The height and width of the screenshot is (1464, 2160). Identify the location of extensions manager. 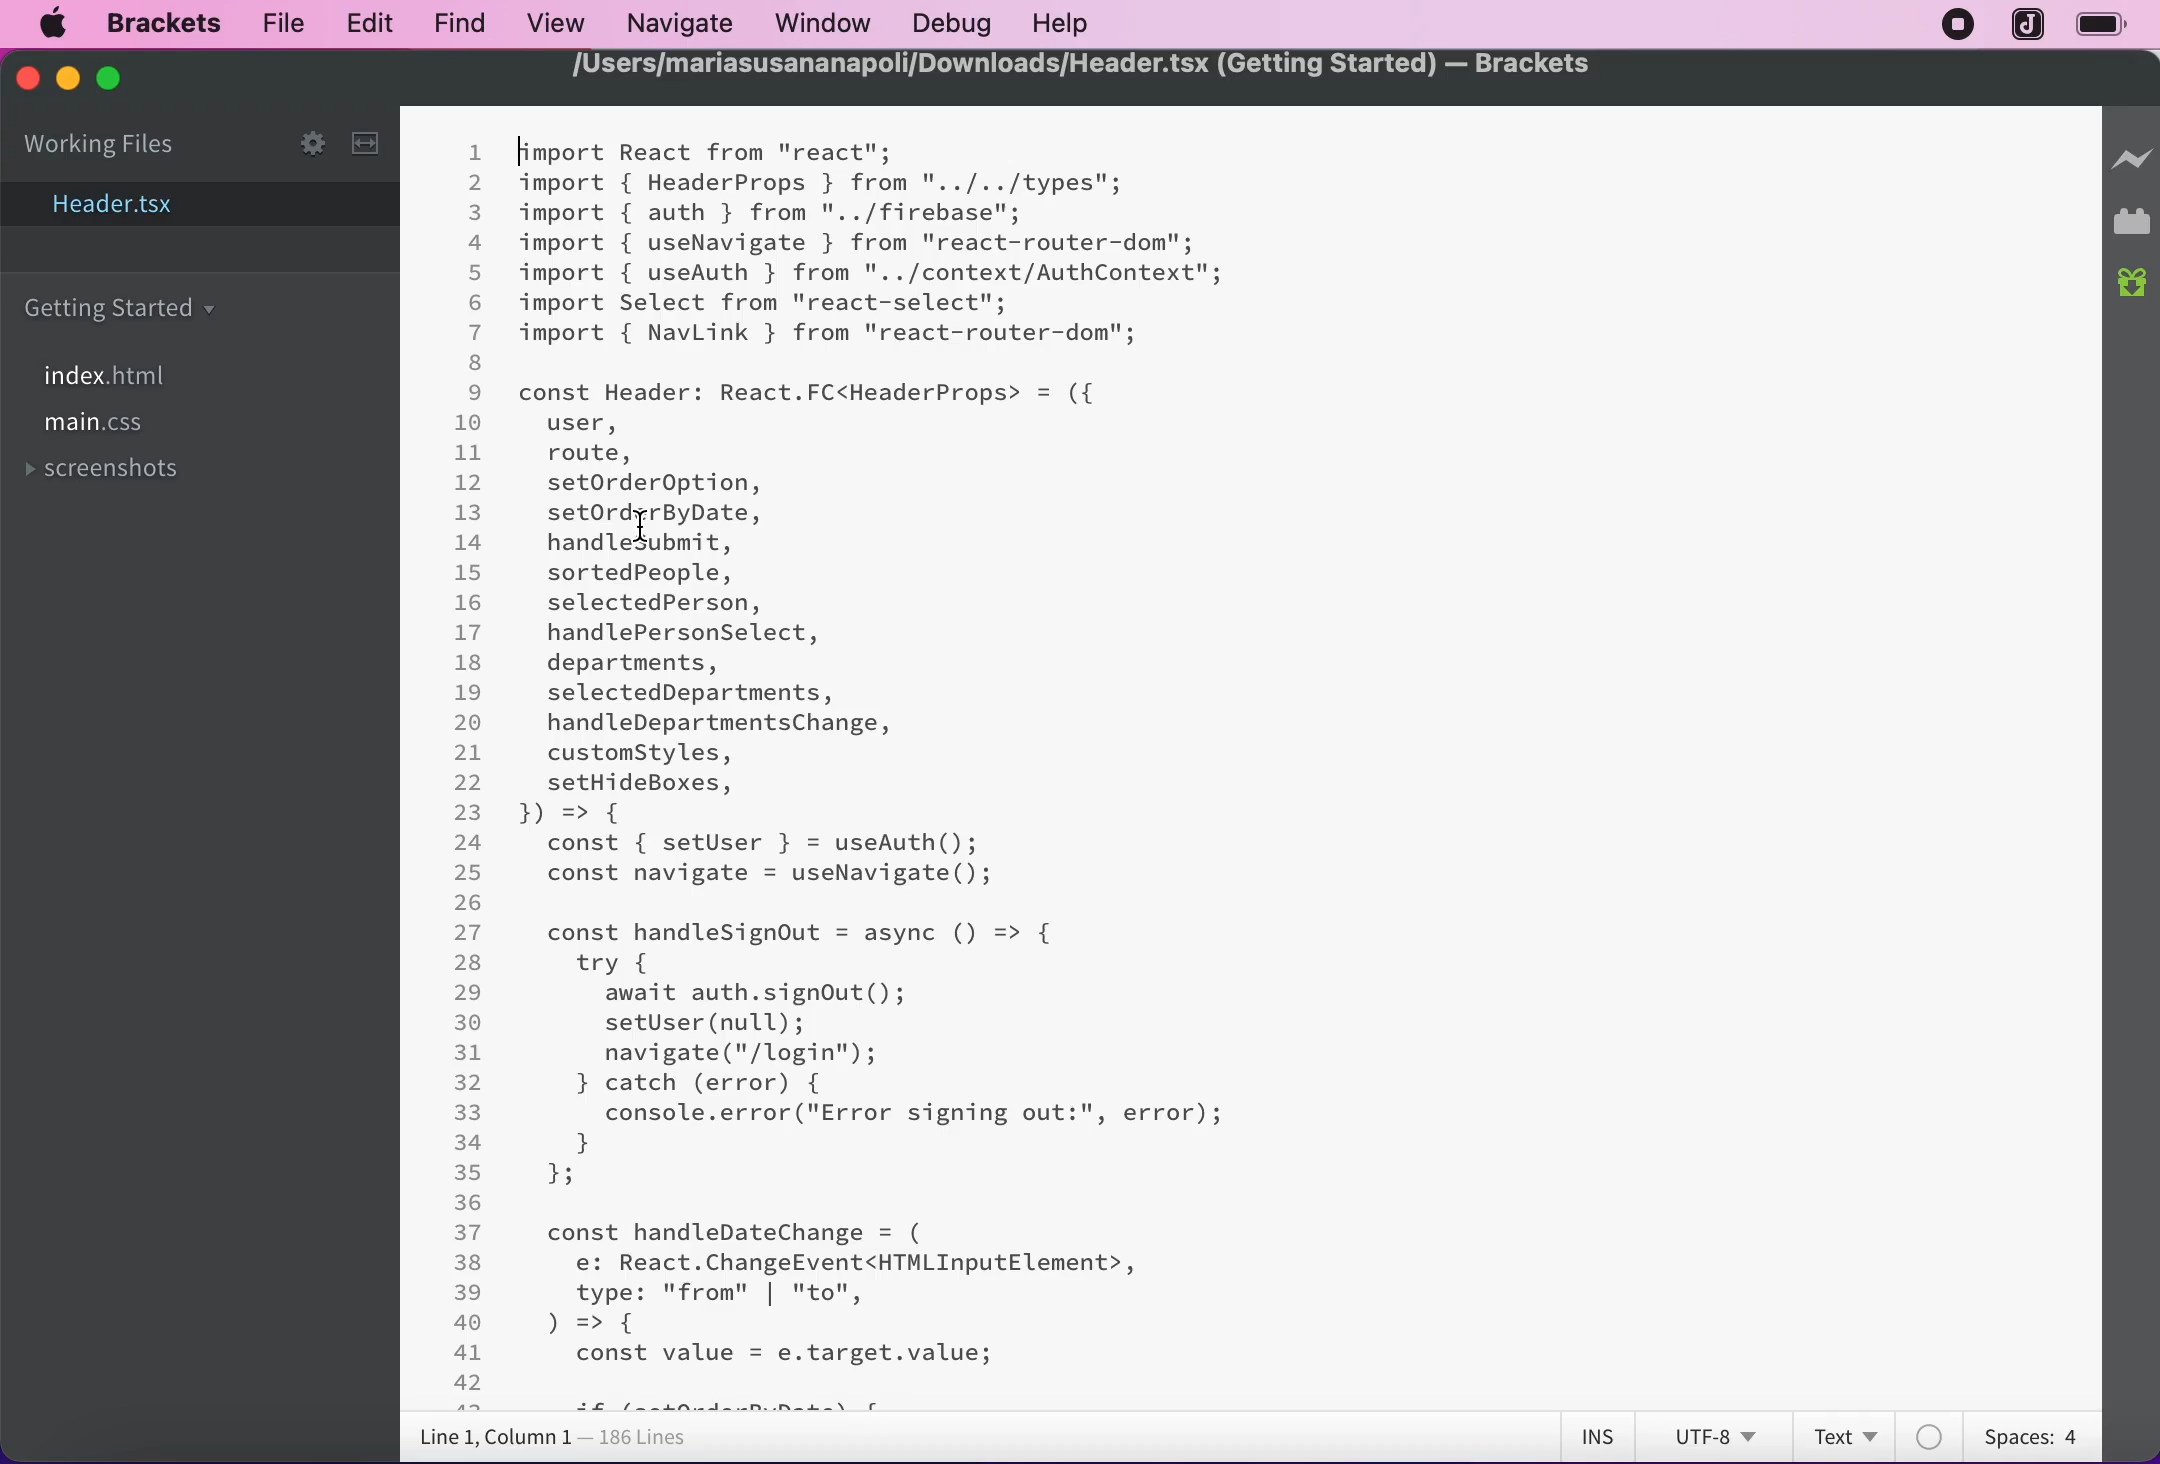
(2134, 223).